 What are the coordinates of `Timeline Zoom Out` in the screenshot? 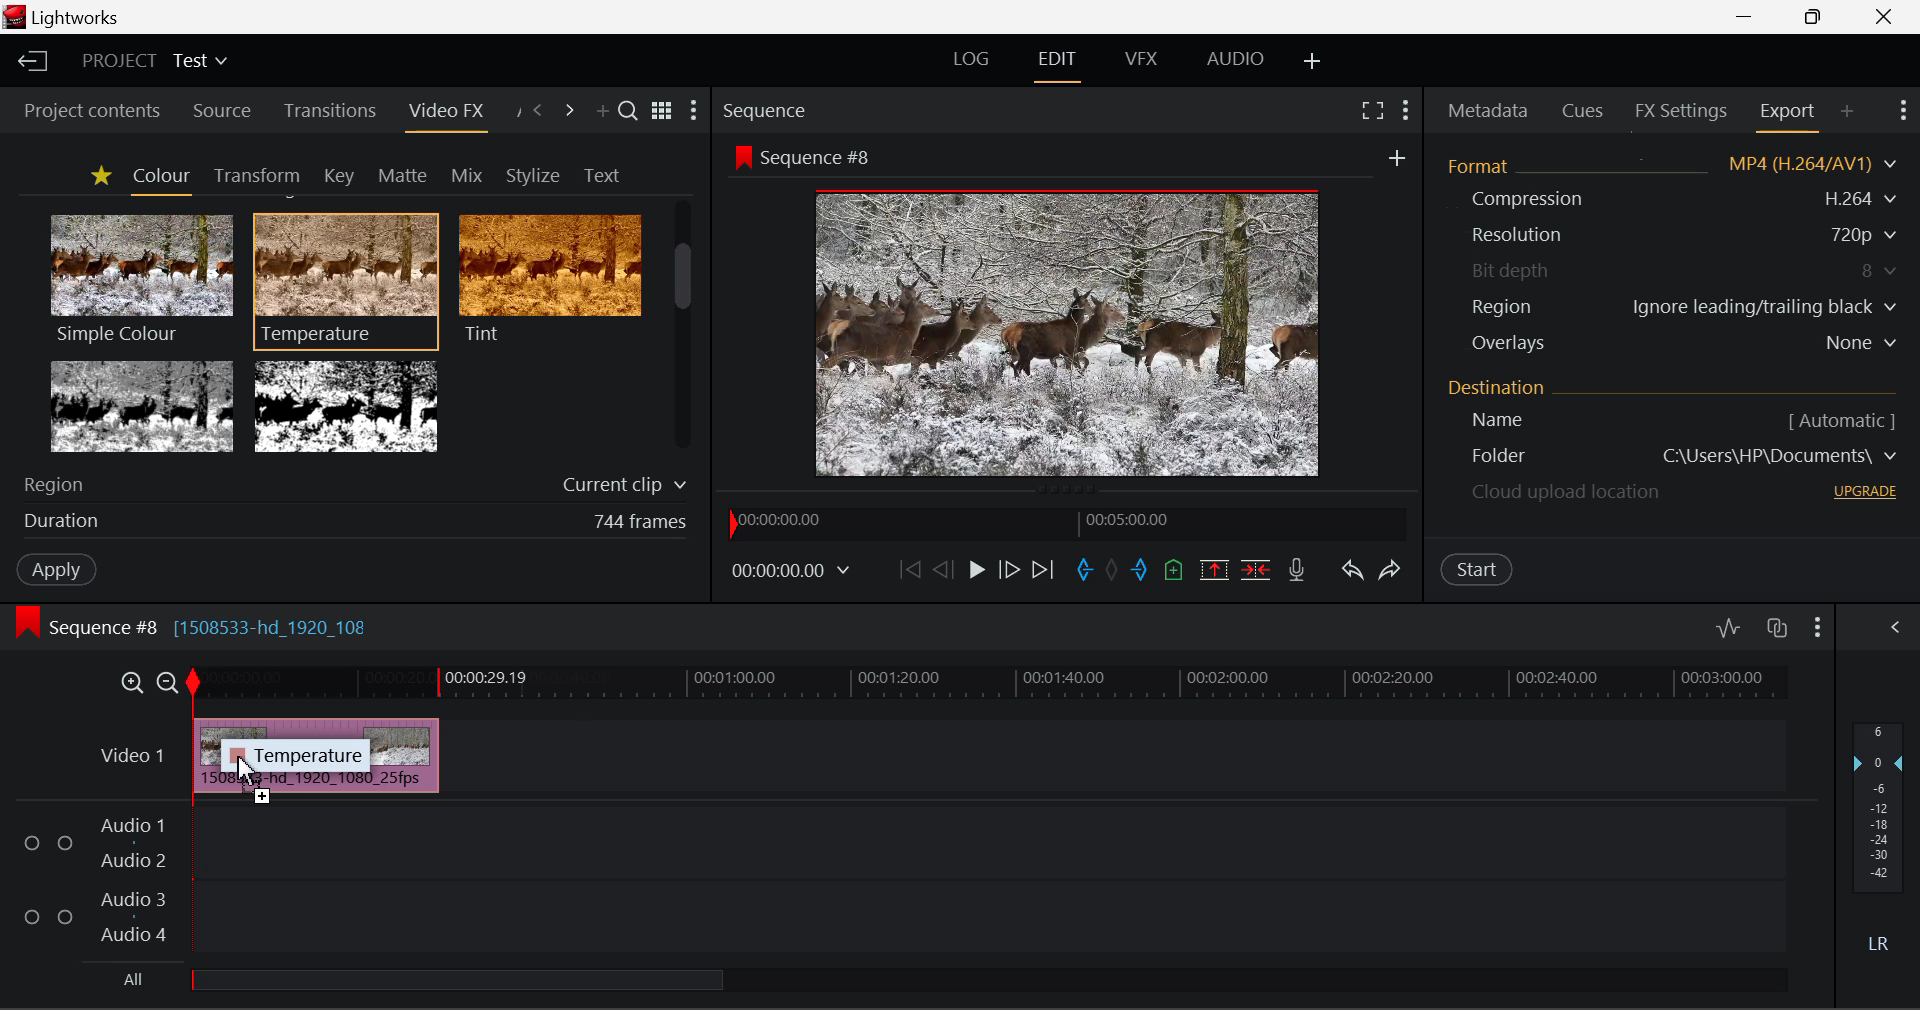 It's located at (170, 682).